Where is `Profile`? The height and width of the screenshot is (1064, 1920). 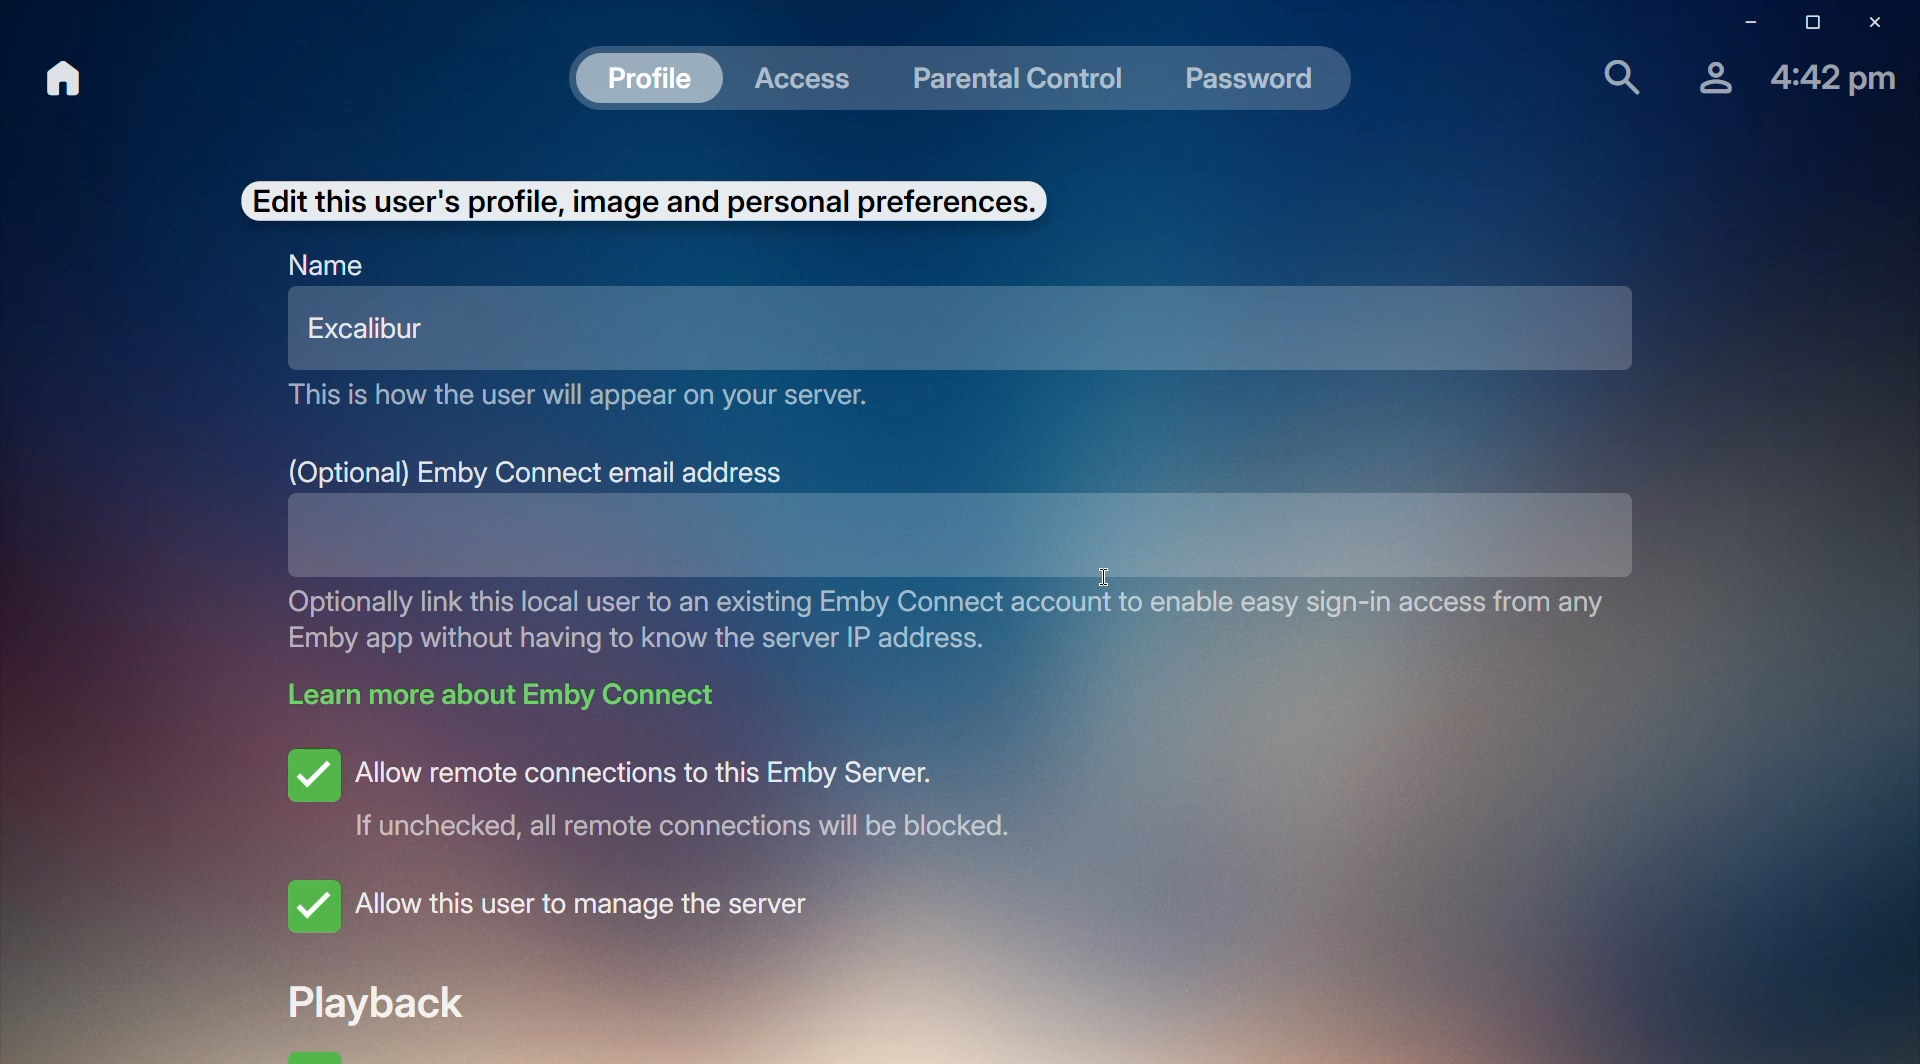
Profile is located at coordinates (1709, 77).